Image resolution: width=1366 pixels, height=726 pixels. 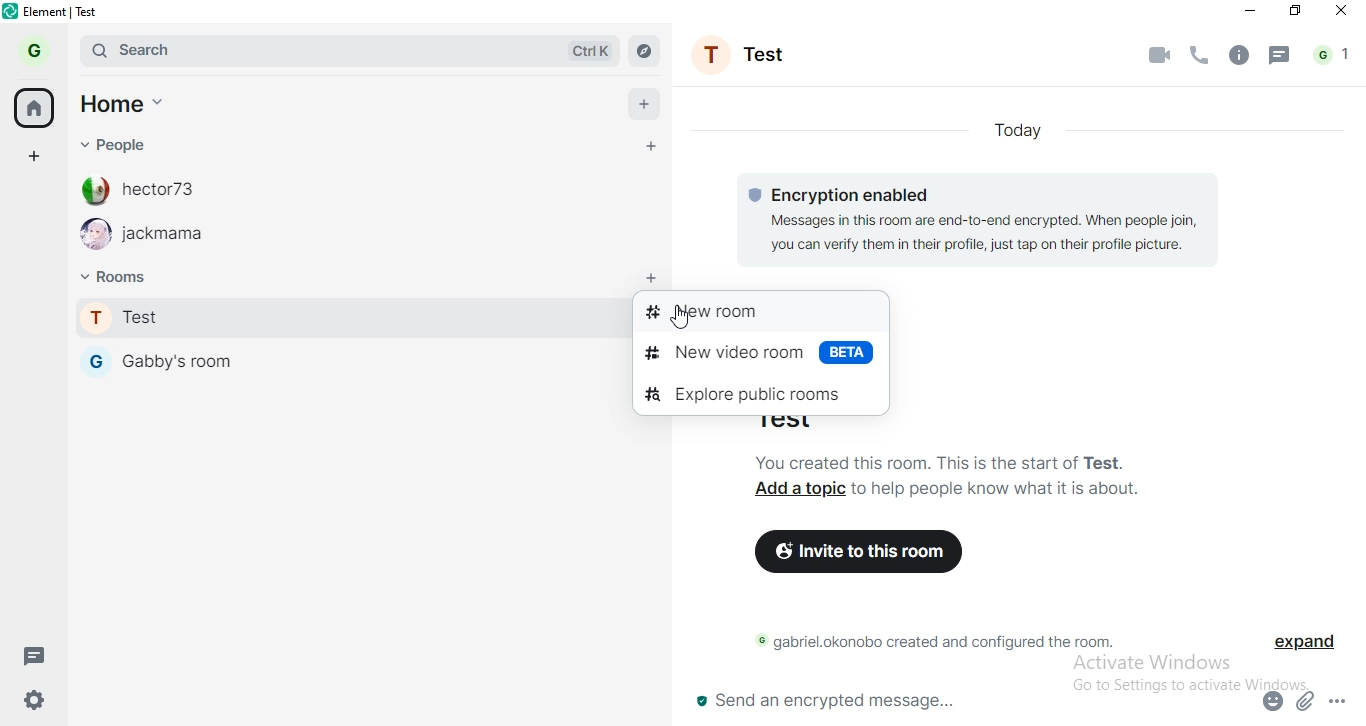 What do you see at coordinates (644, 54) in the screenshot?
I see `navigate` at bounding box center [644, 54].